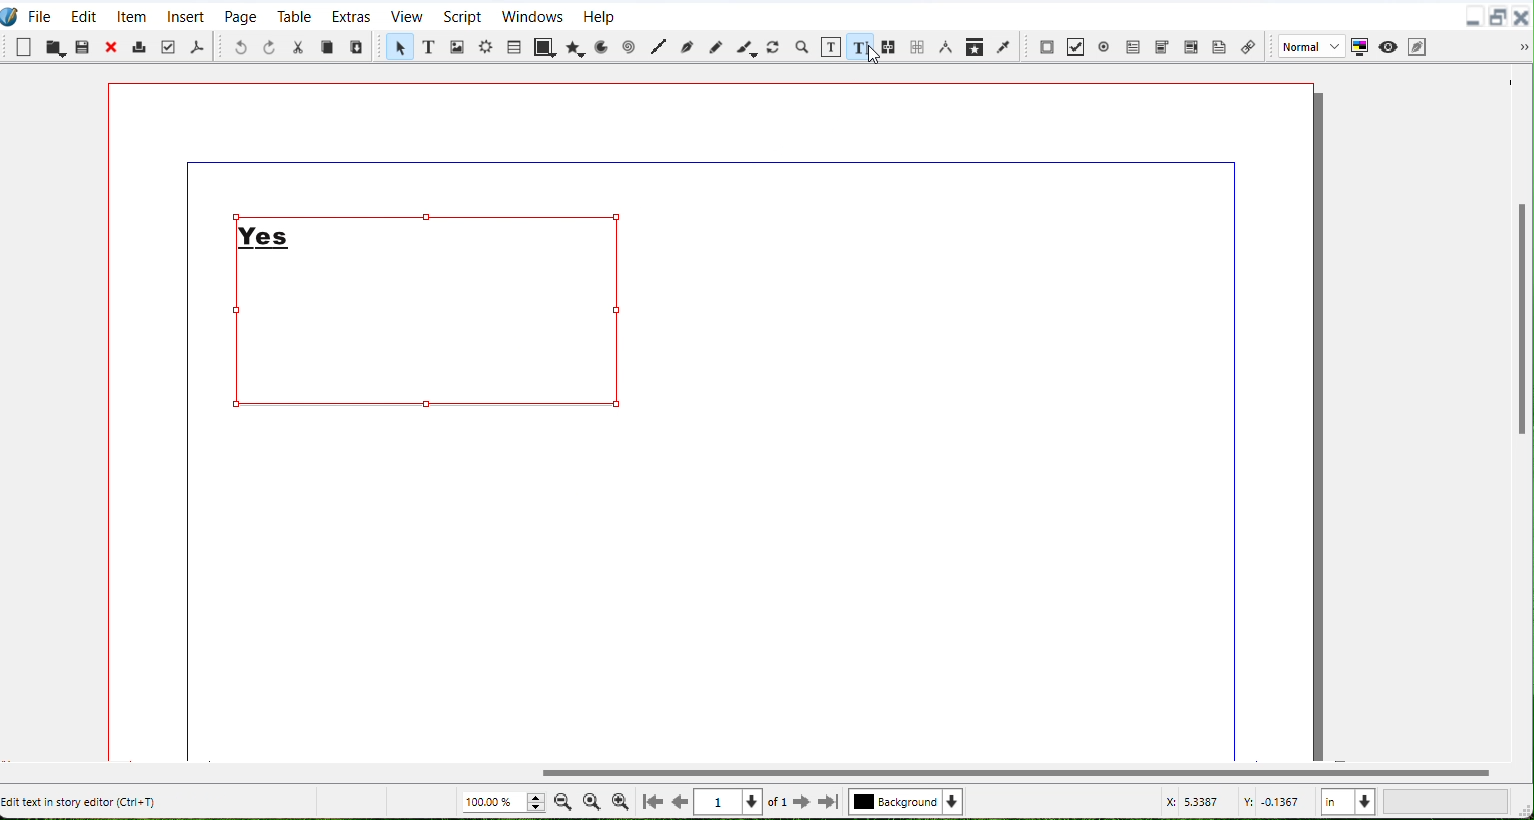  I want to click on Vertical scroll bar, so click(751, 772).